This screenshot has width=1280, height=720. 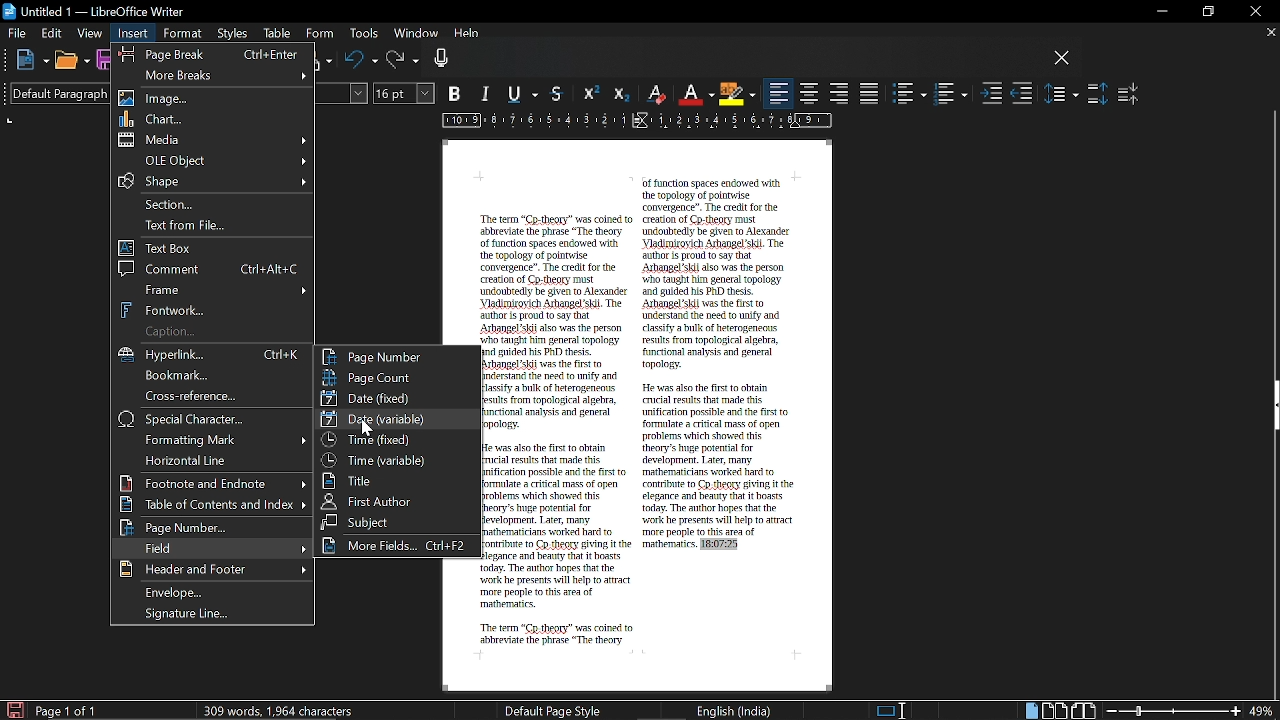 What do you see at coordinates (992, 95) in the screenshot?
I see `Increase indent` at bounding box center [992, 95].